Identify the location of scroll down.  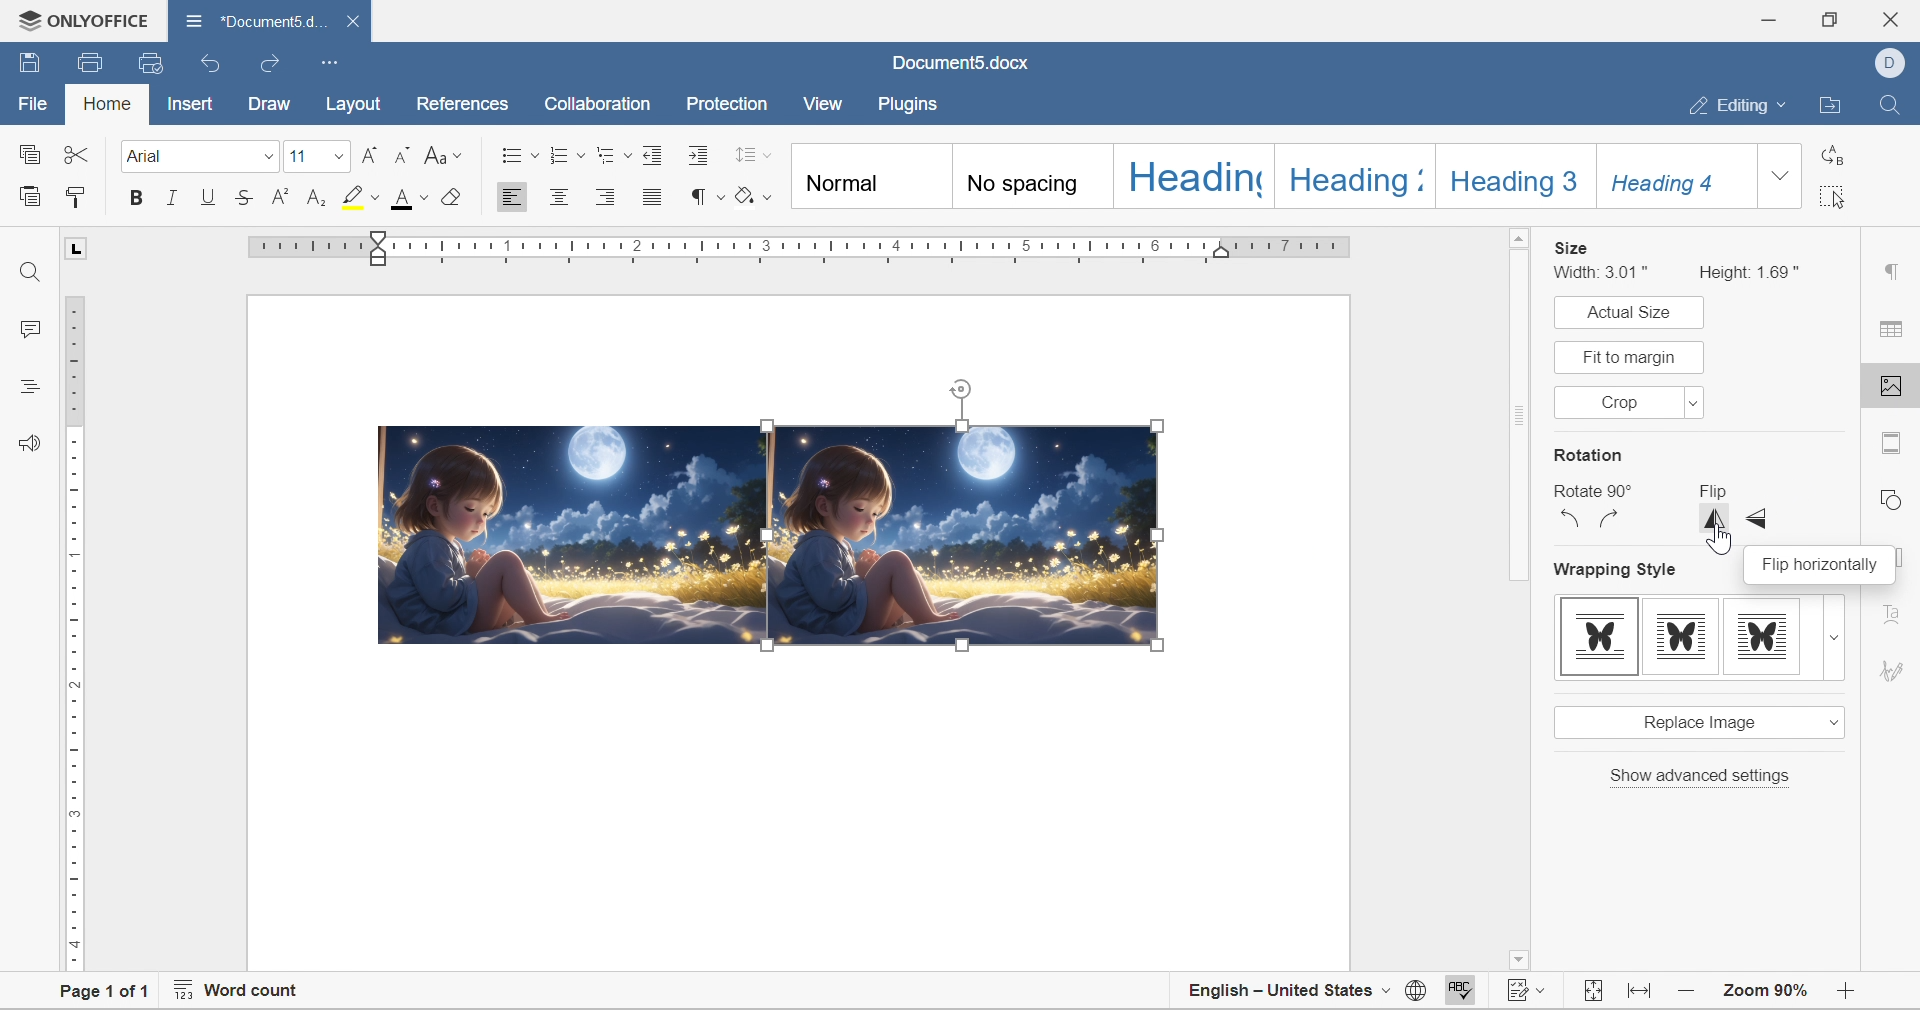
(1848, 963).